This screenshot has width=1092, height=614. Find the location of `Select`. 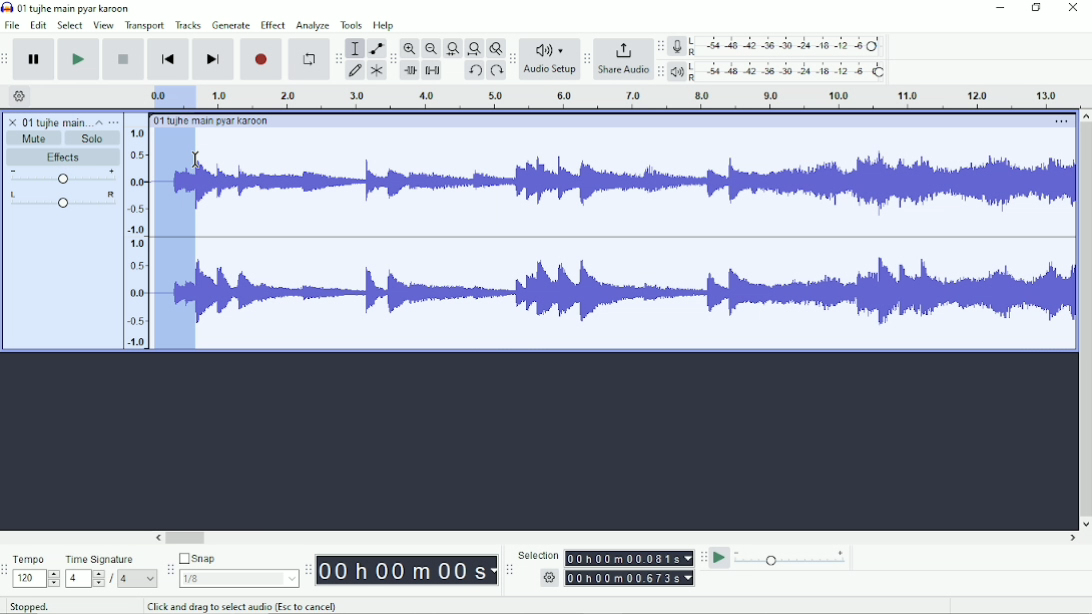

Select is located at coordinates (70, 25).